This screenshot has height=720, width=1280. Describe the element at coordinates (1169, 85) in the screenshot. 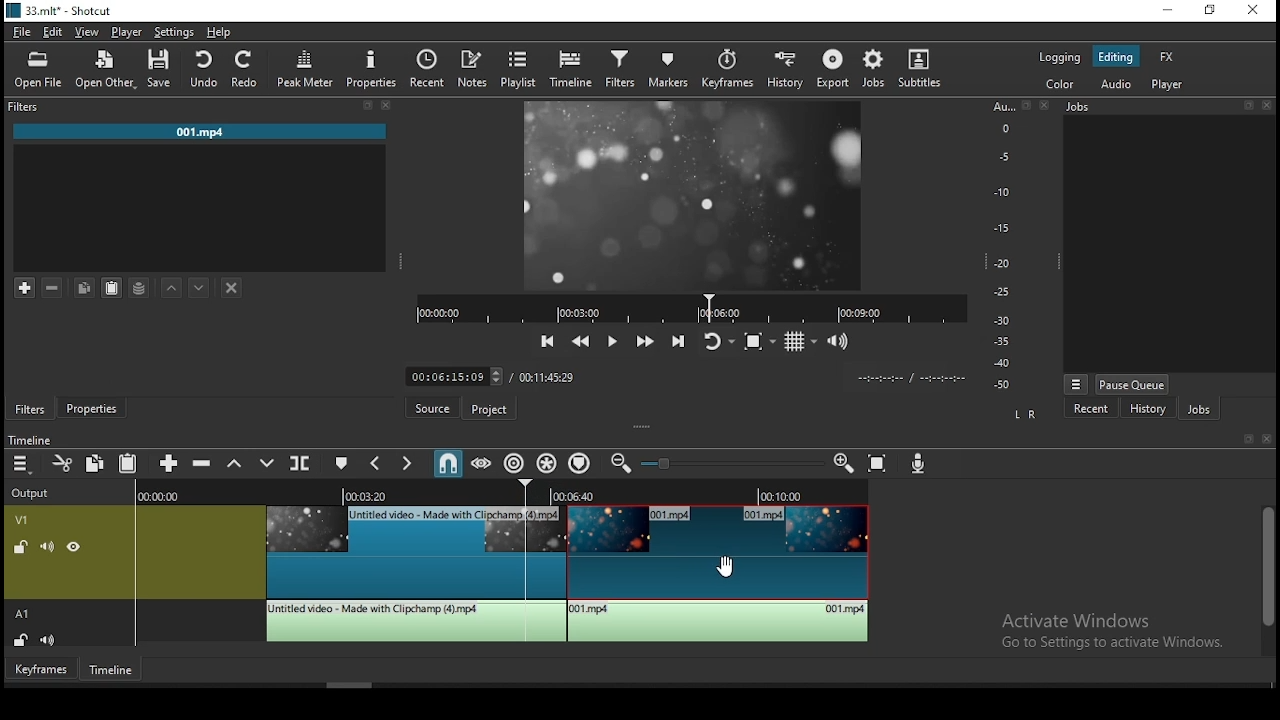

I see `player` at that location.